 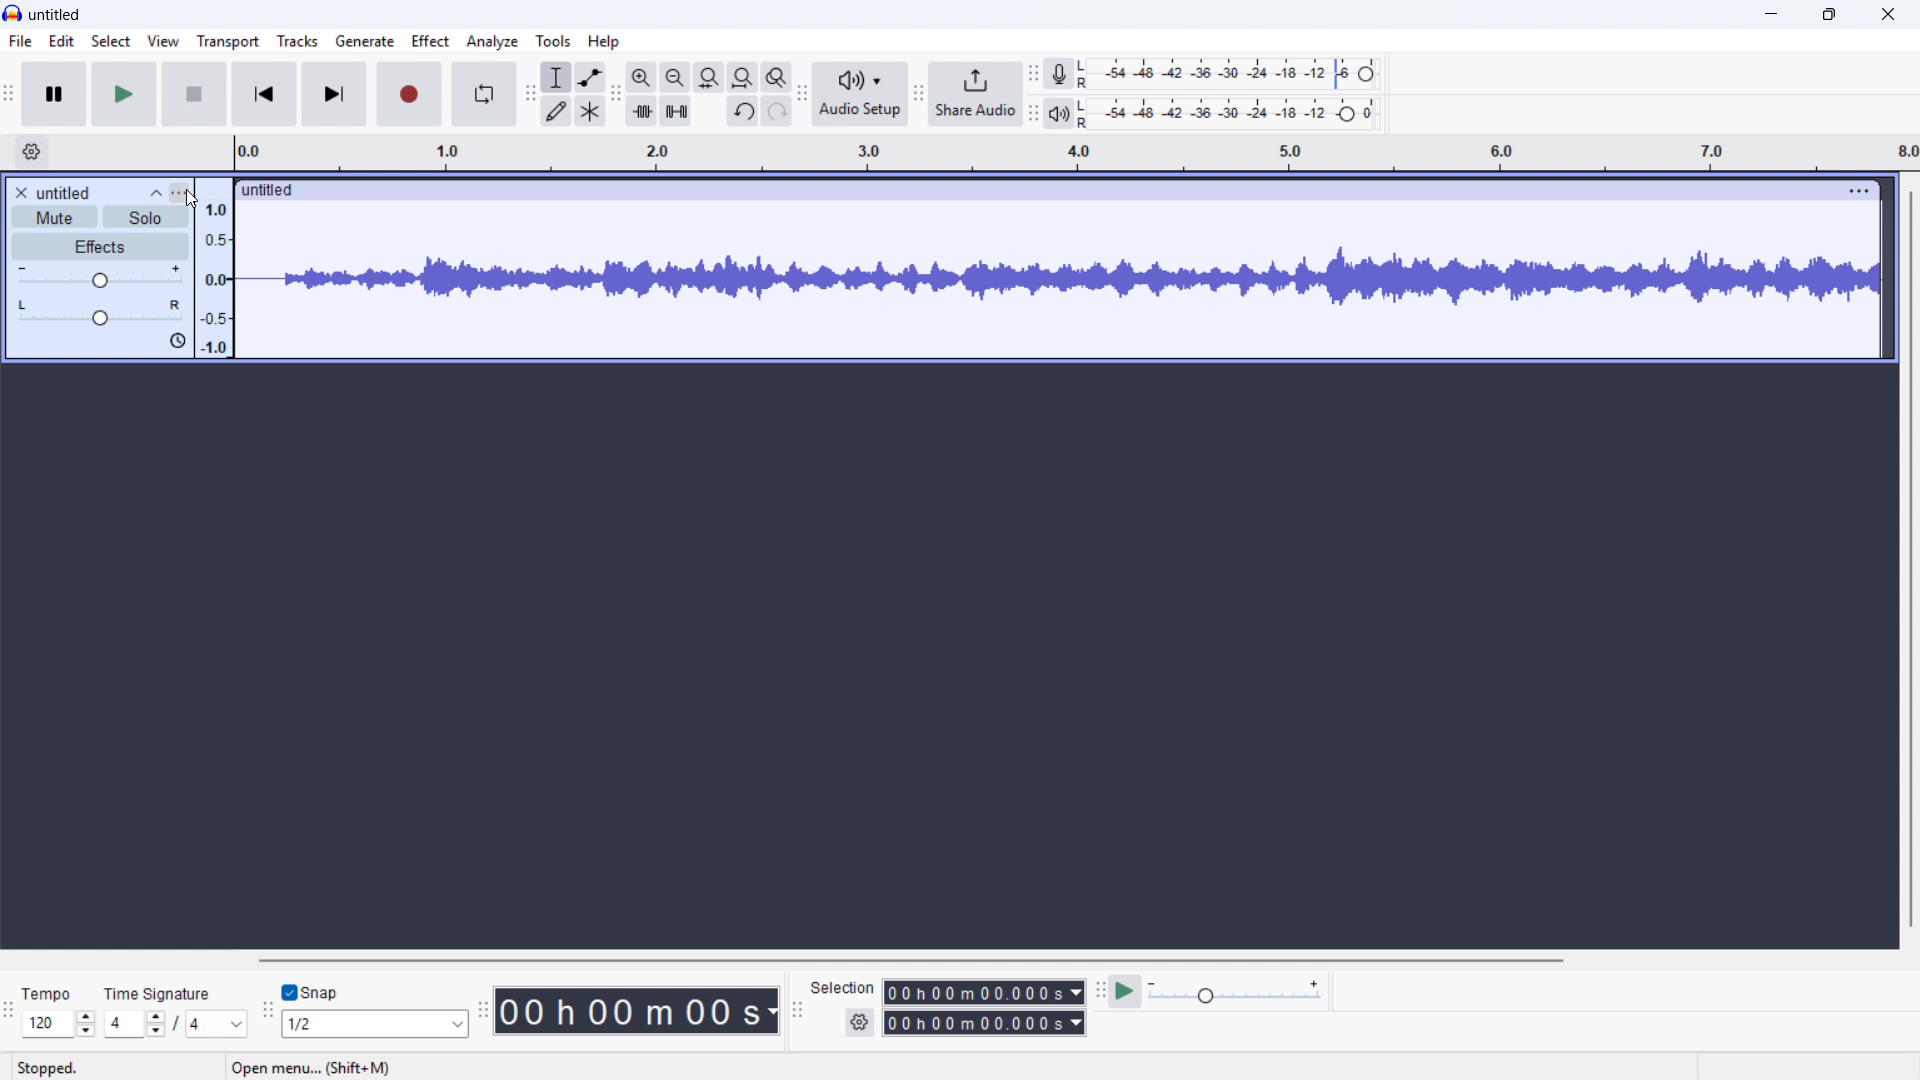 What do you see at coordinates (1232, 114) in the screenshot?
I see `Playback level ` at bounding box center [1232, 114].